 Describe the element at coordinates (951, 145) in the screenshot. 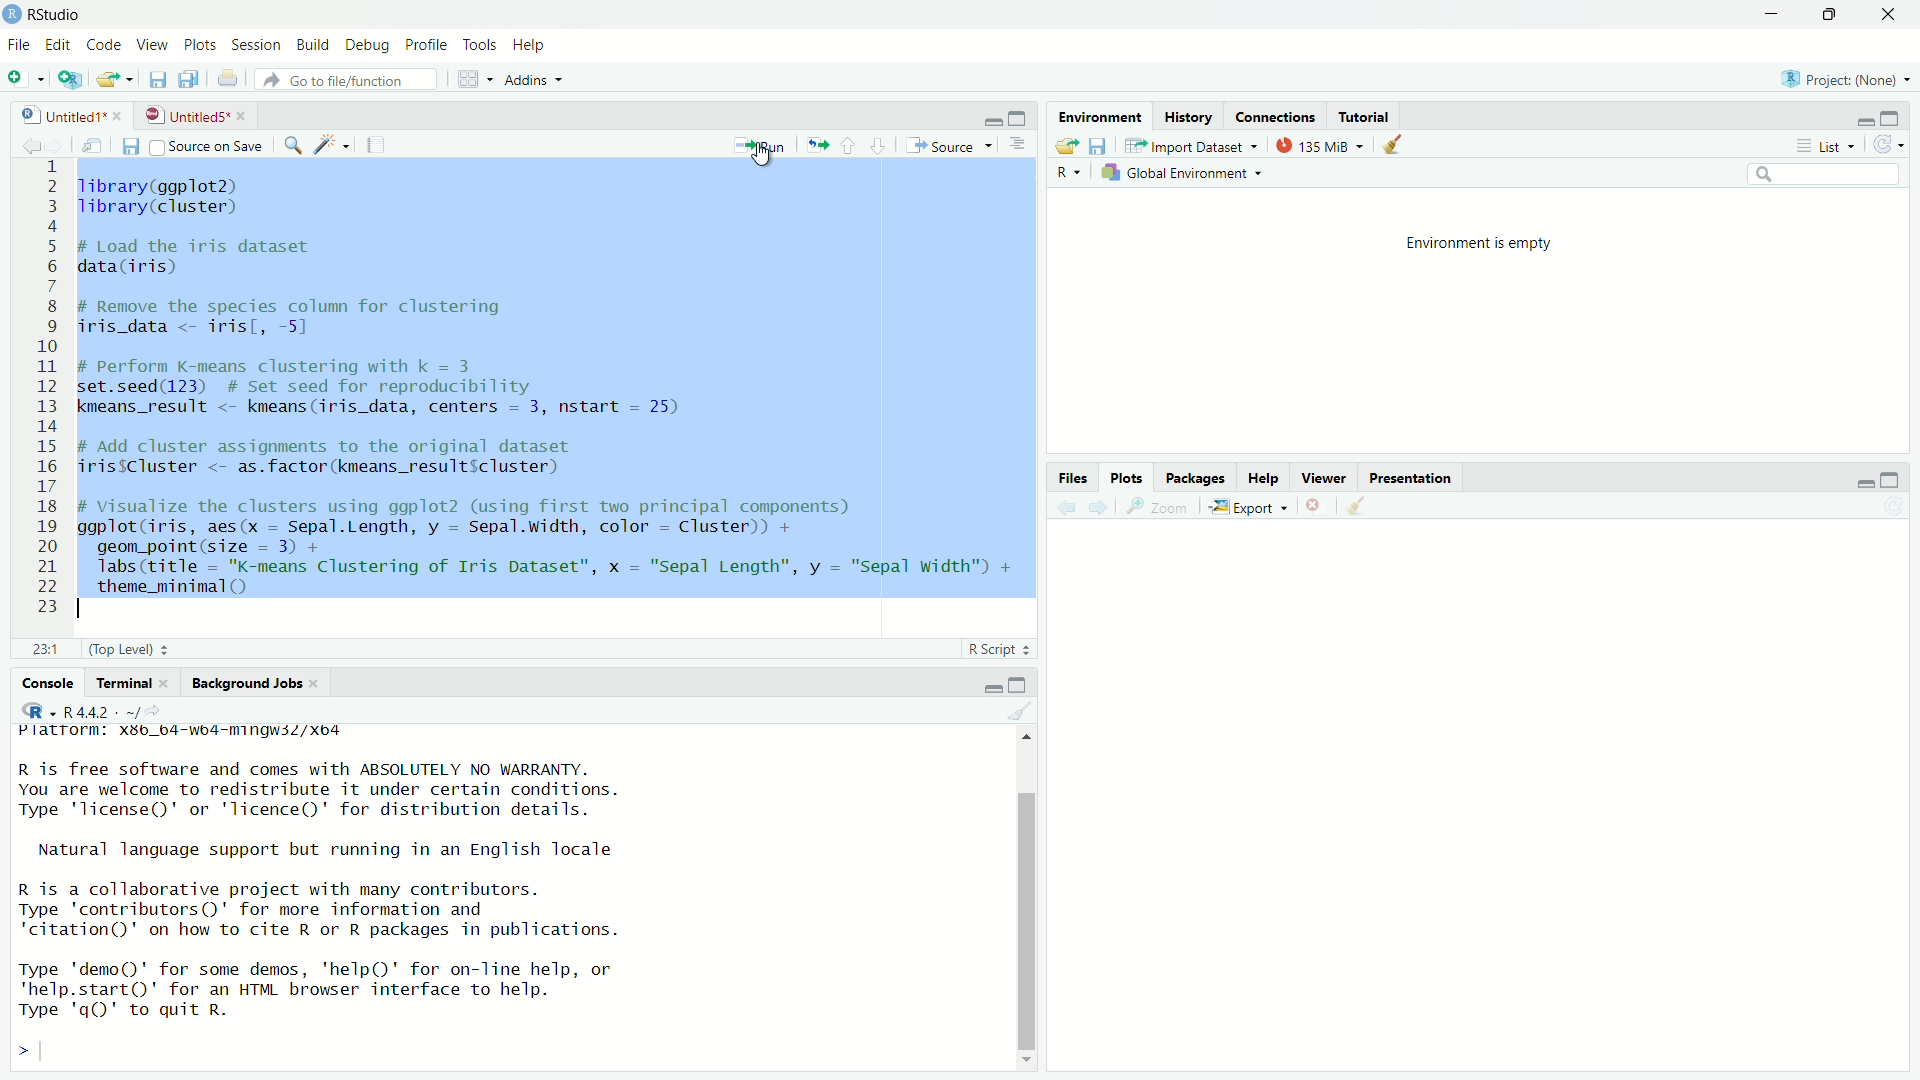

I see `source` at that location.